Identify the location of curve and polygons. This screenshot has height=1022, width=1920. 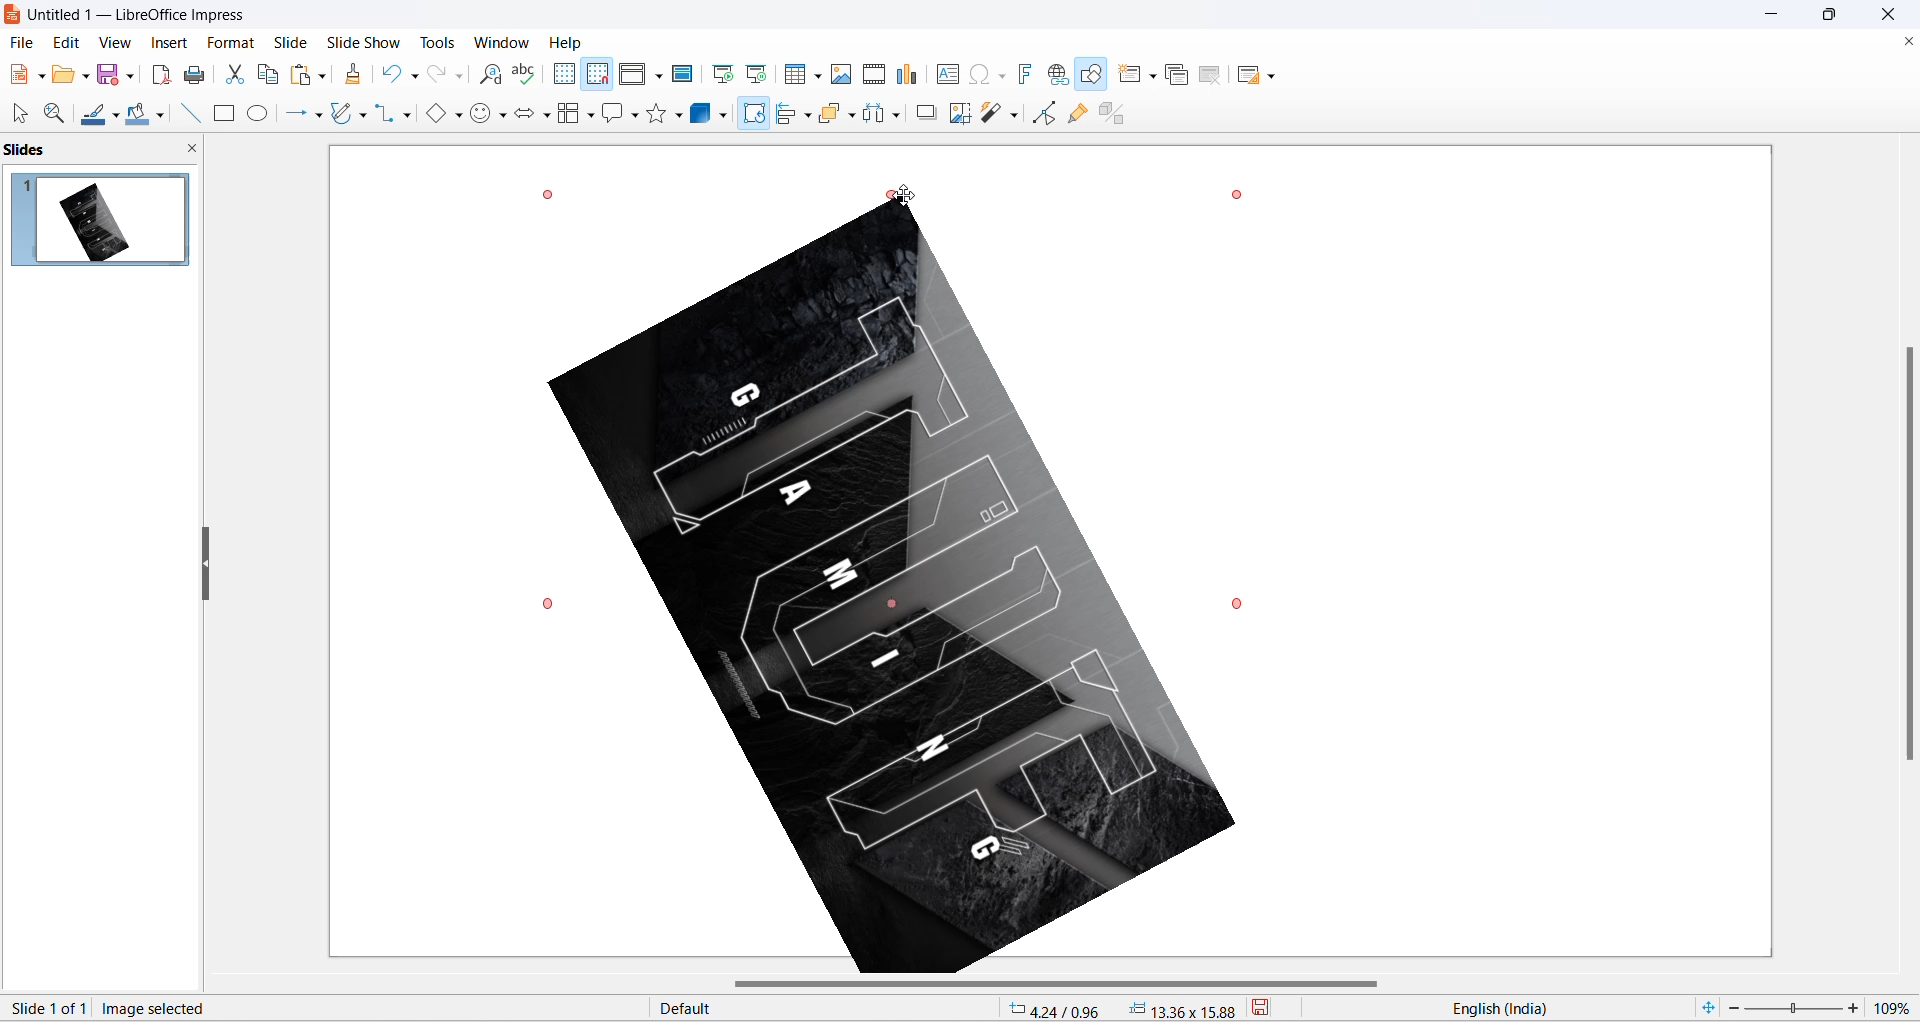
(363, 117).